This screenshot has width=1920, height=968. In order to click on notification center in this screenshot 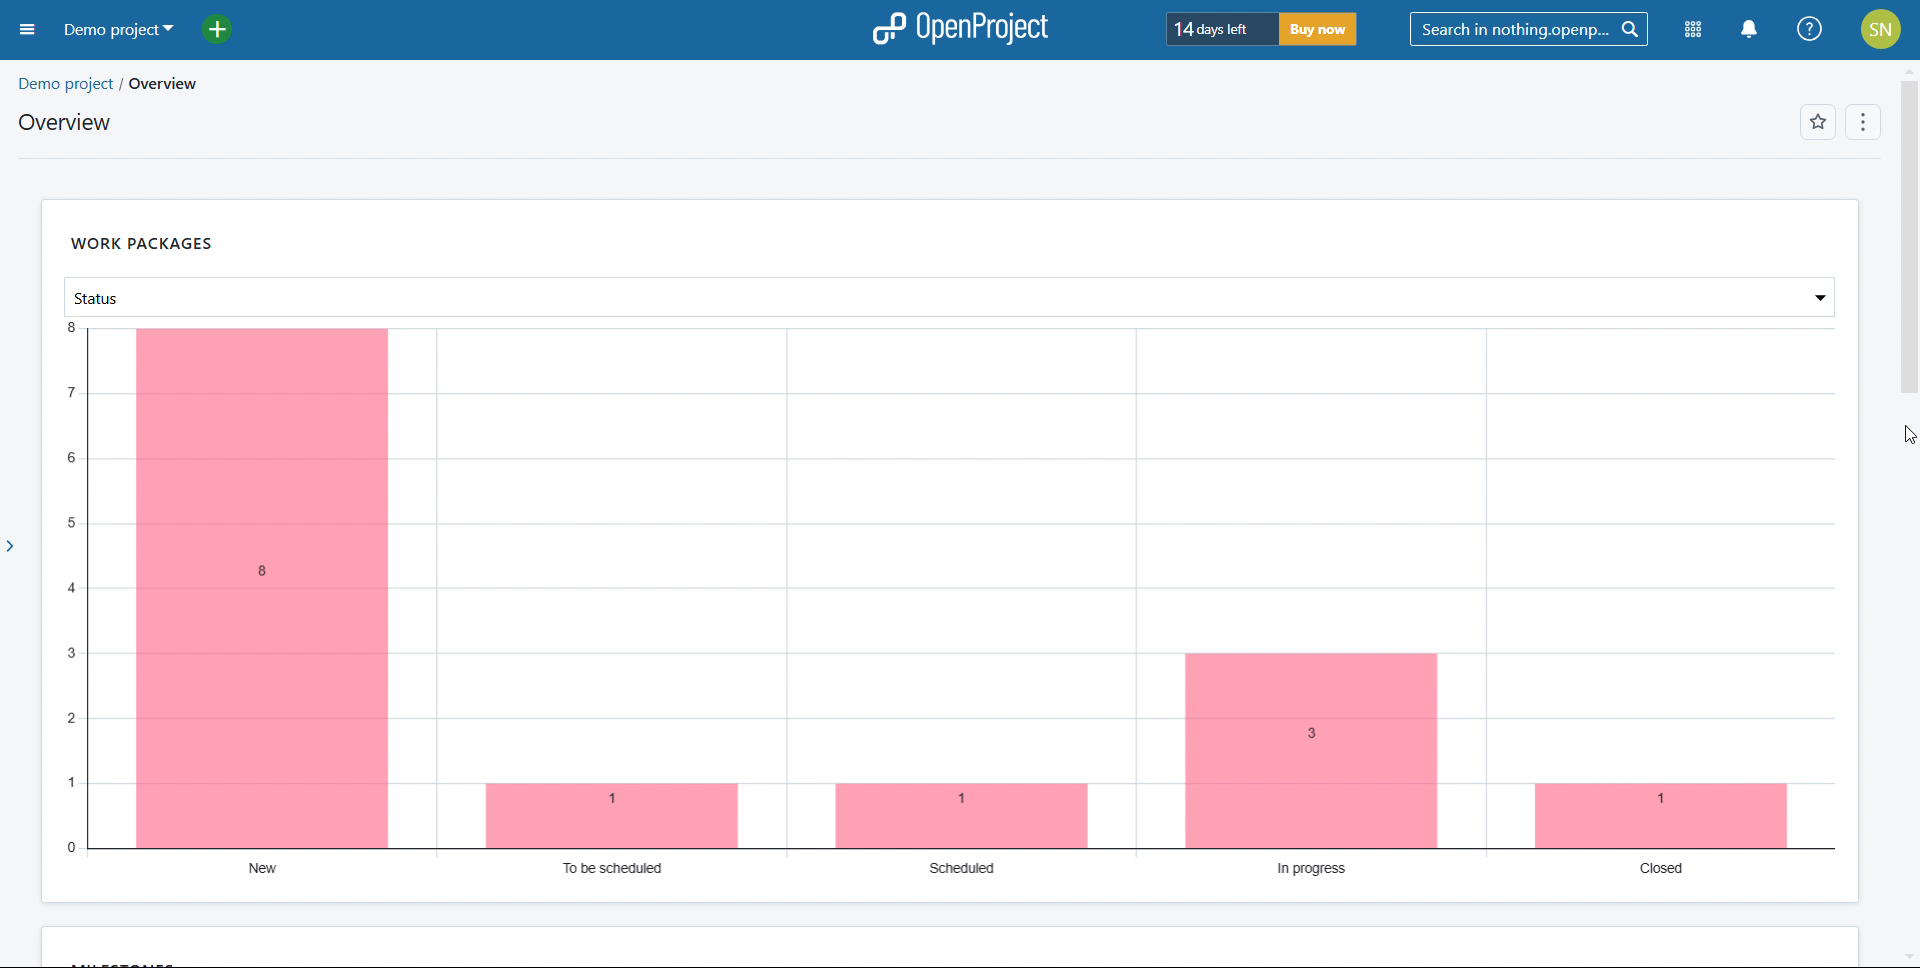, I will do `click(1747, 30)`.